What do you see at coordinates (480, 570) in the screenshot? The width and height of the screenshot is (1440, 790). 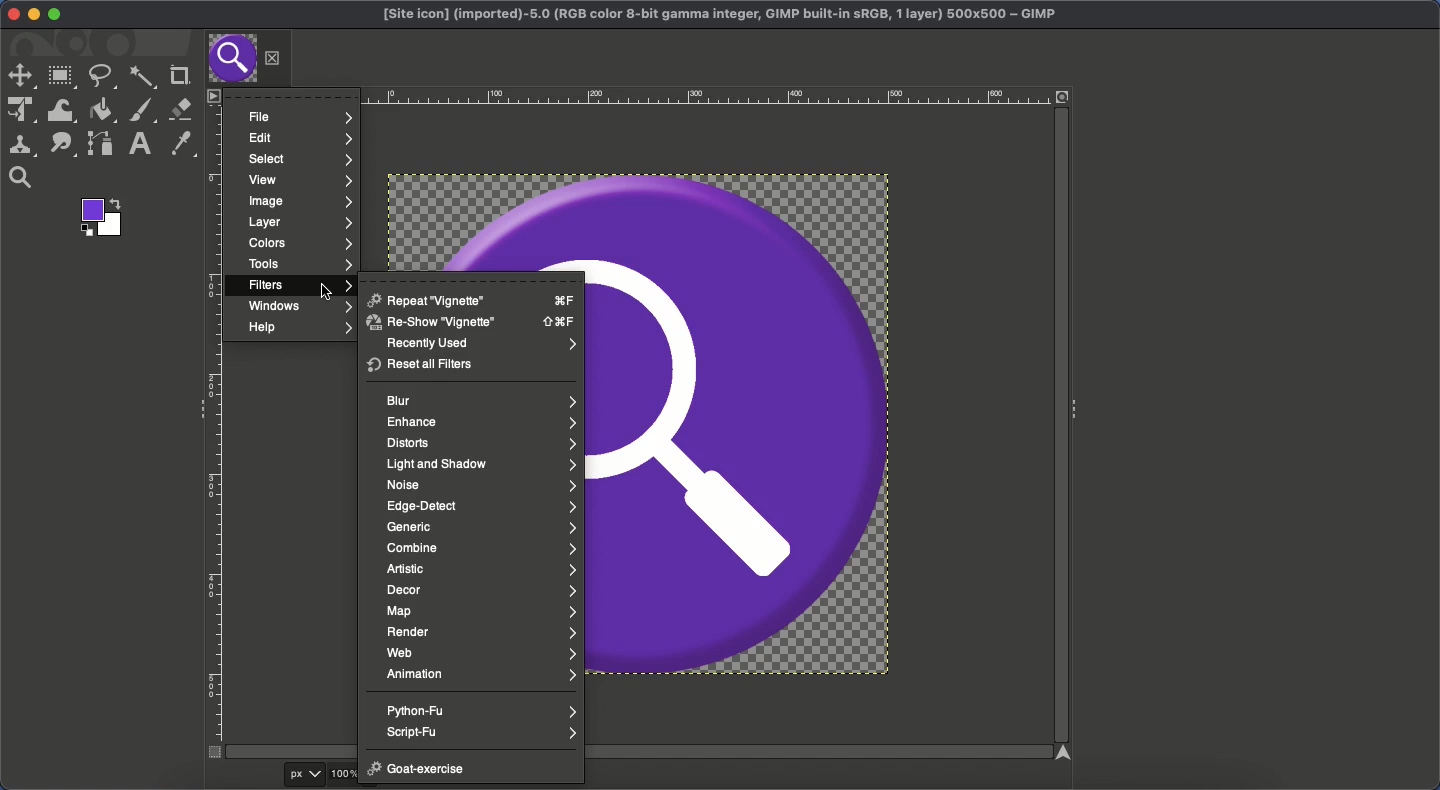 I see `Artistic` at bounding box center [480, 570].